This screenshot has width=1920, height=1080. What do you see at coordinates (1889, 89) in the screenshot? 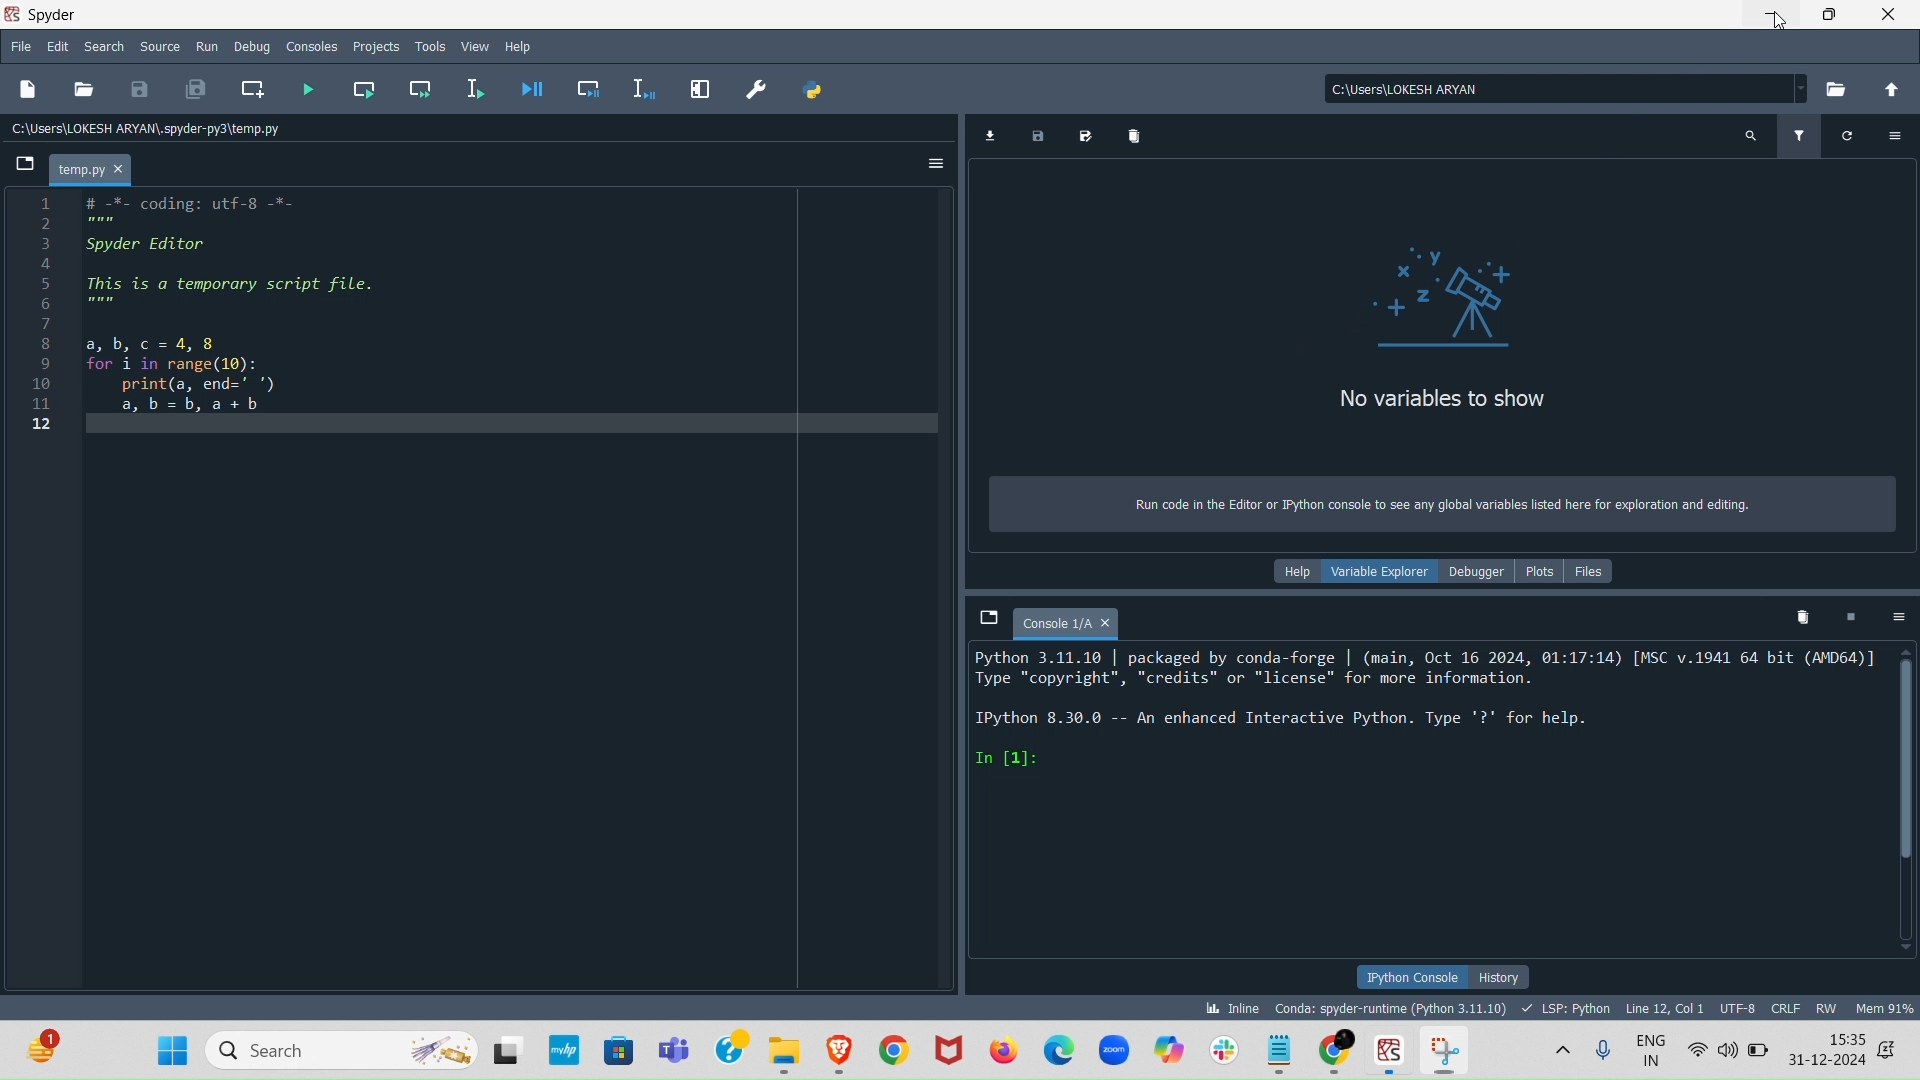
I see `Change to parent directory` at bounding box center [1889, 89].